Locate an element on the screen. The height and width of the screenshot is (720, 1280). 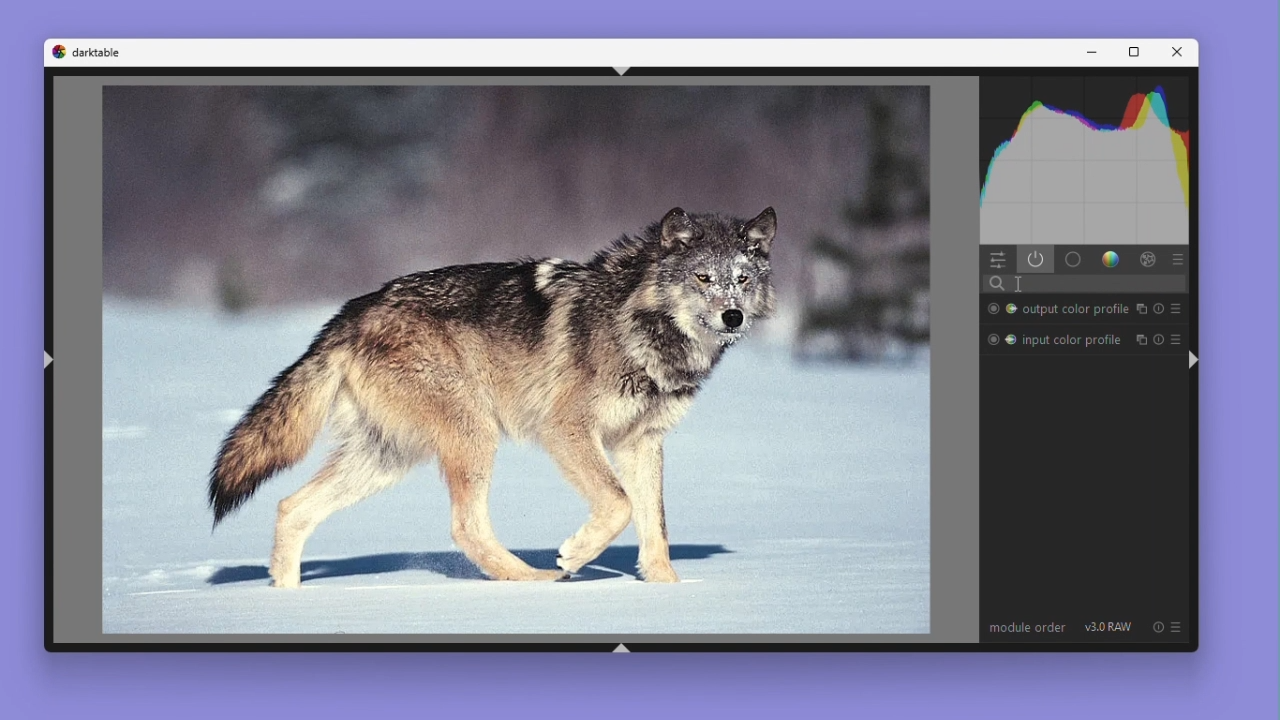
Reset parameters is located at coordinates (1158, 310).